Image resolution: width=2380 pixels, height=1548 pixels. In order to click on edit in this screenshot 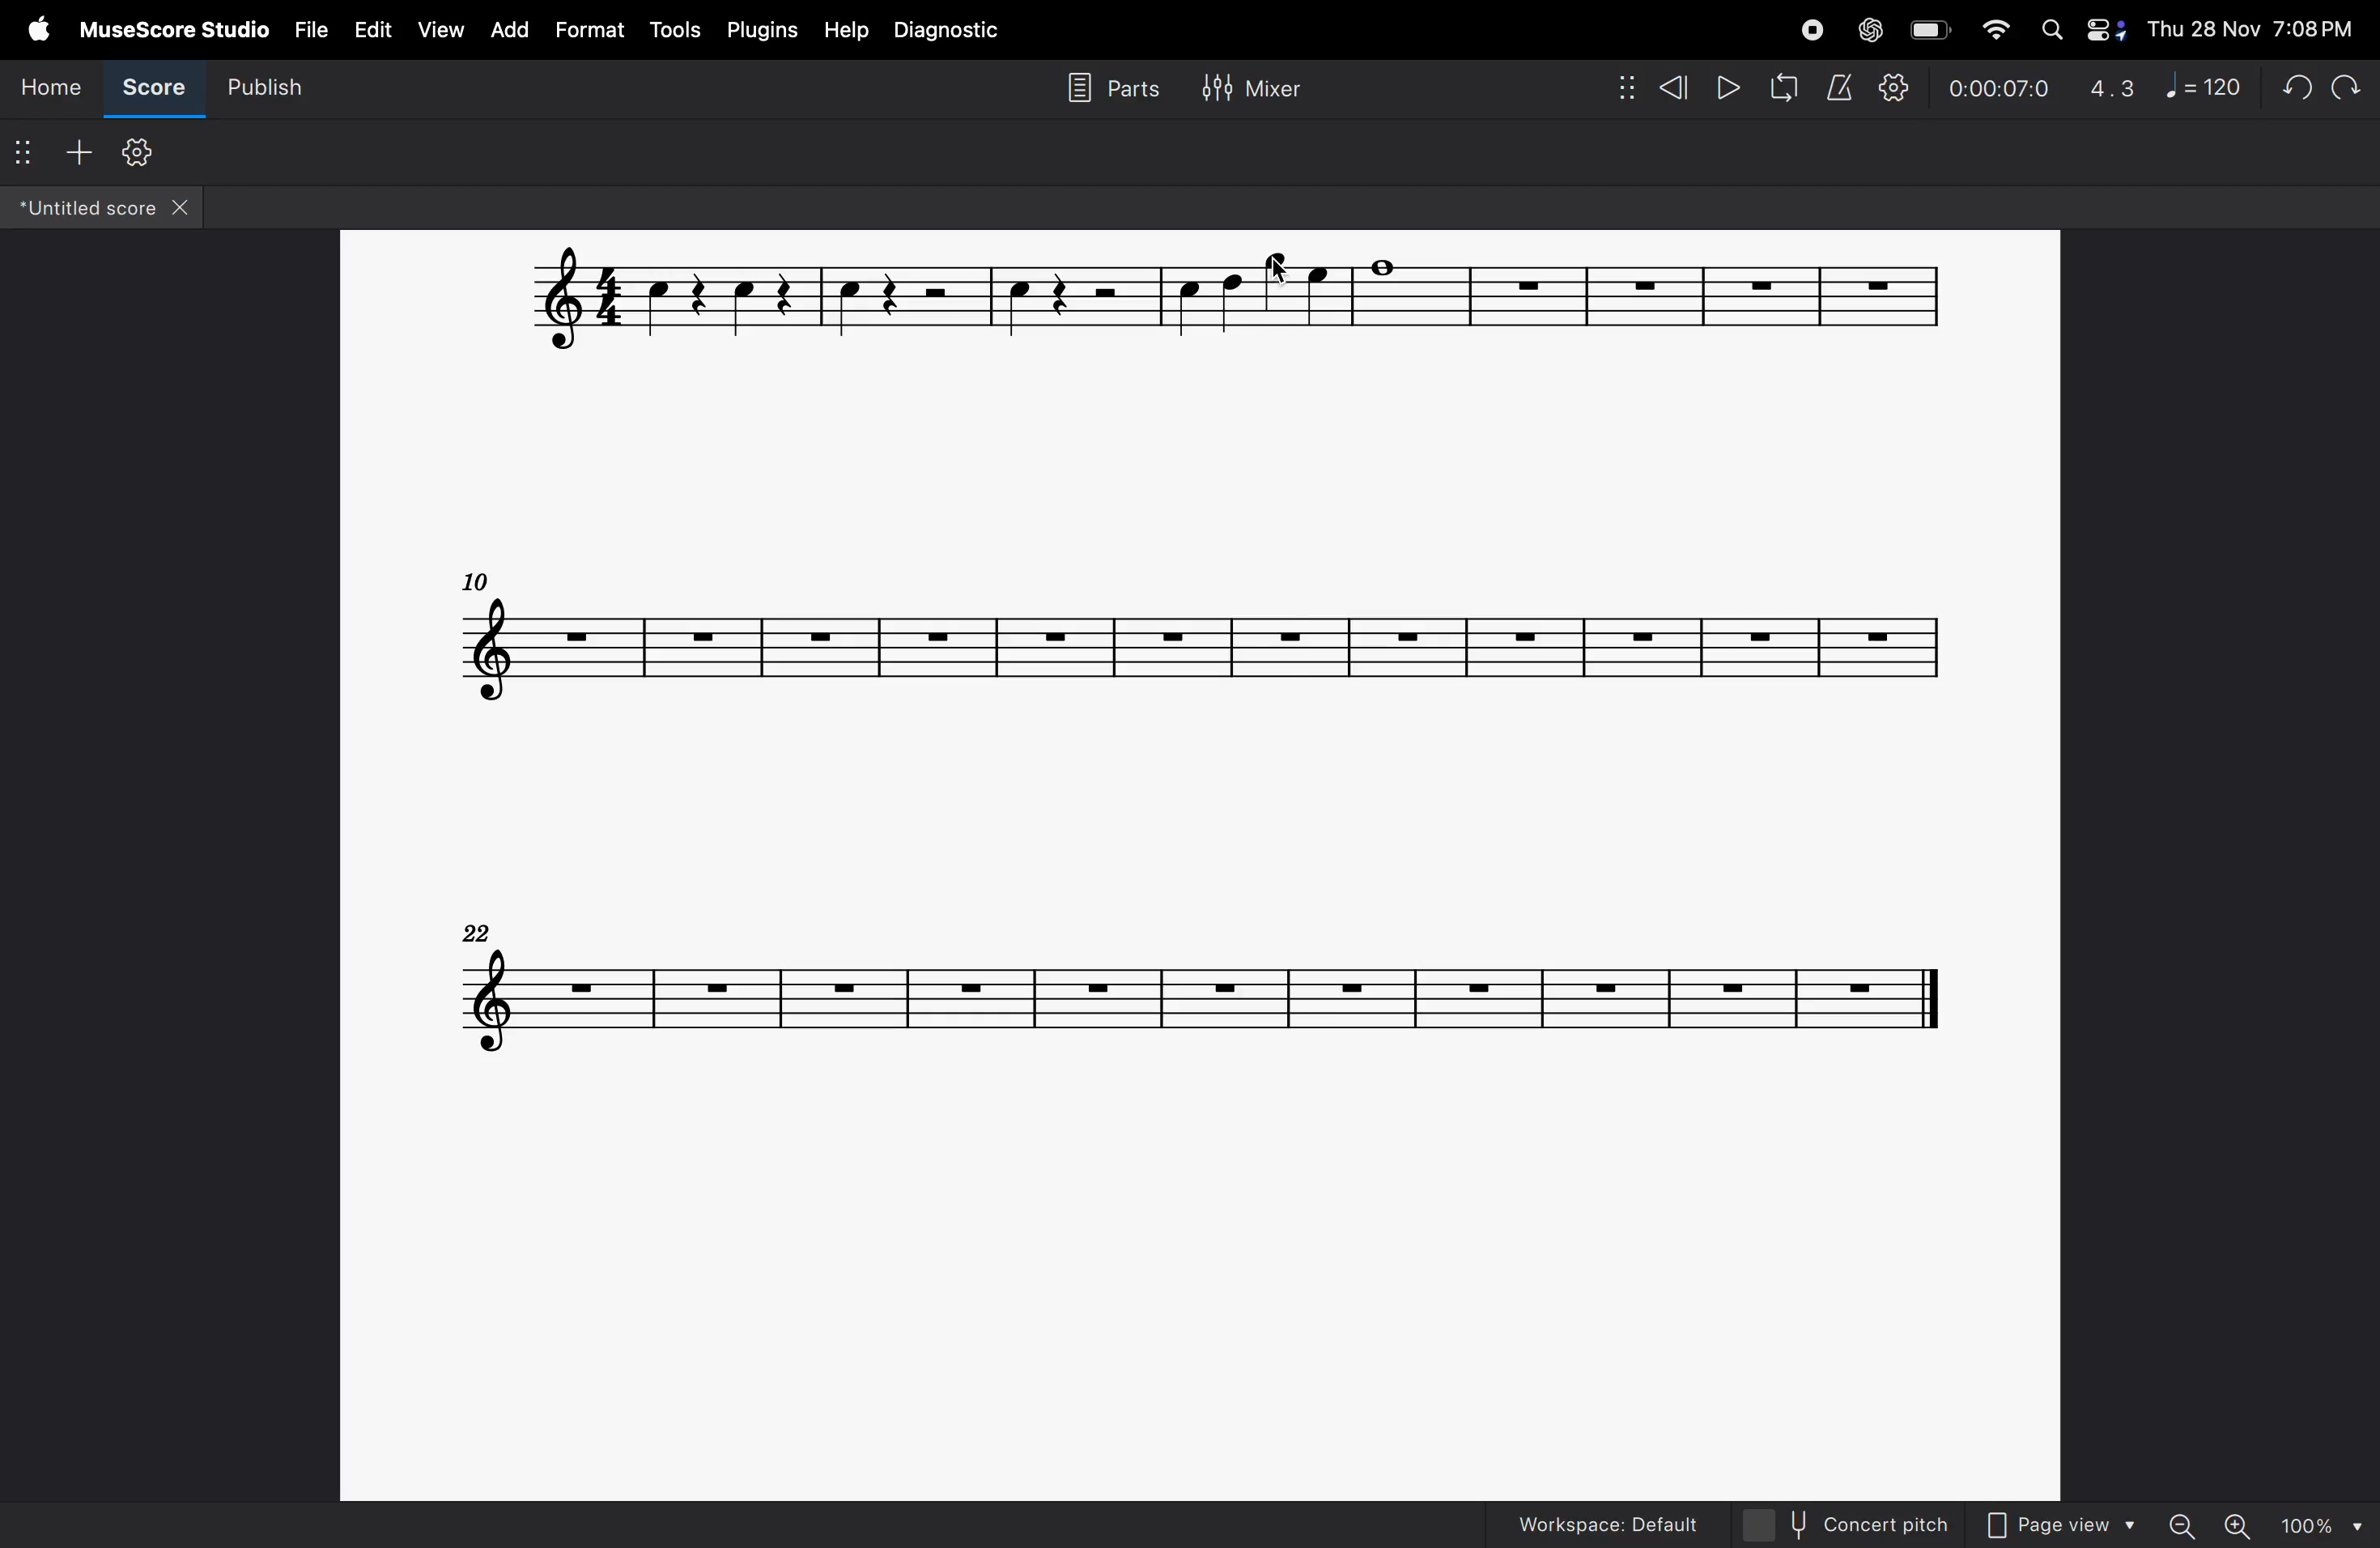, I will do `click(369, 31)`.